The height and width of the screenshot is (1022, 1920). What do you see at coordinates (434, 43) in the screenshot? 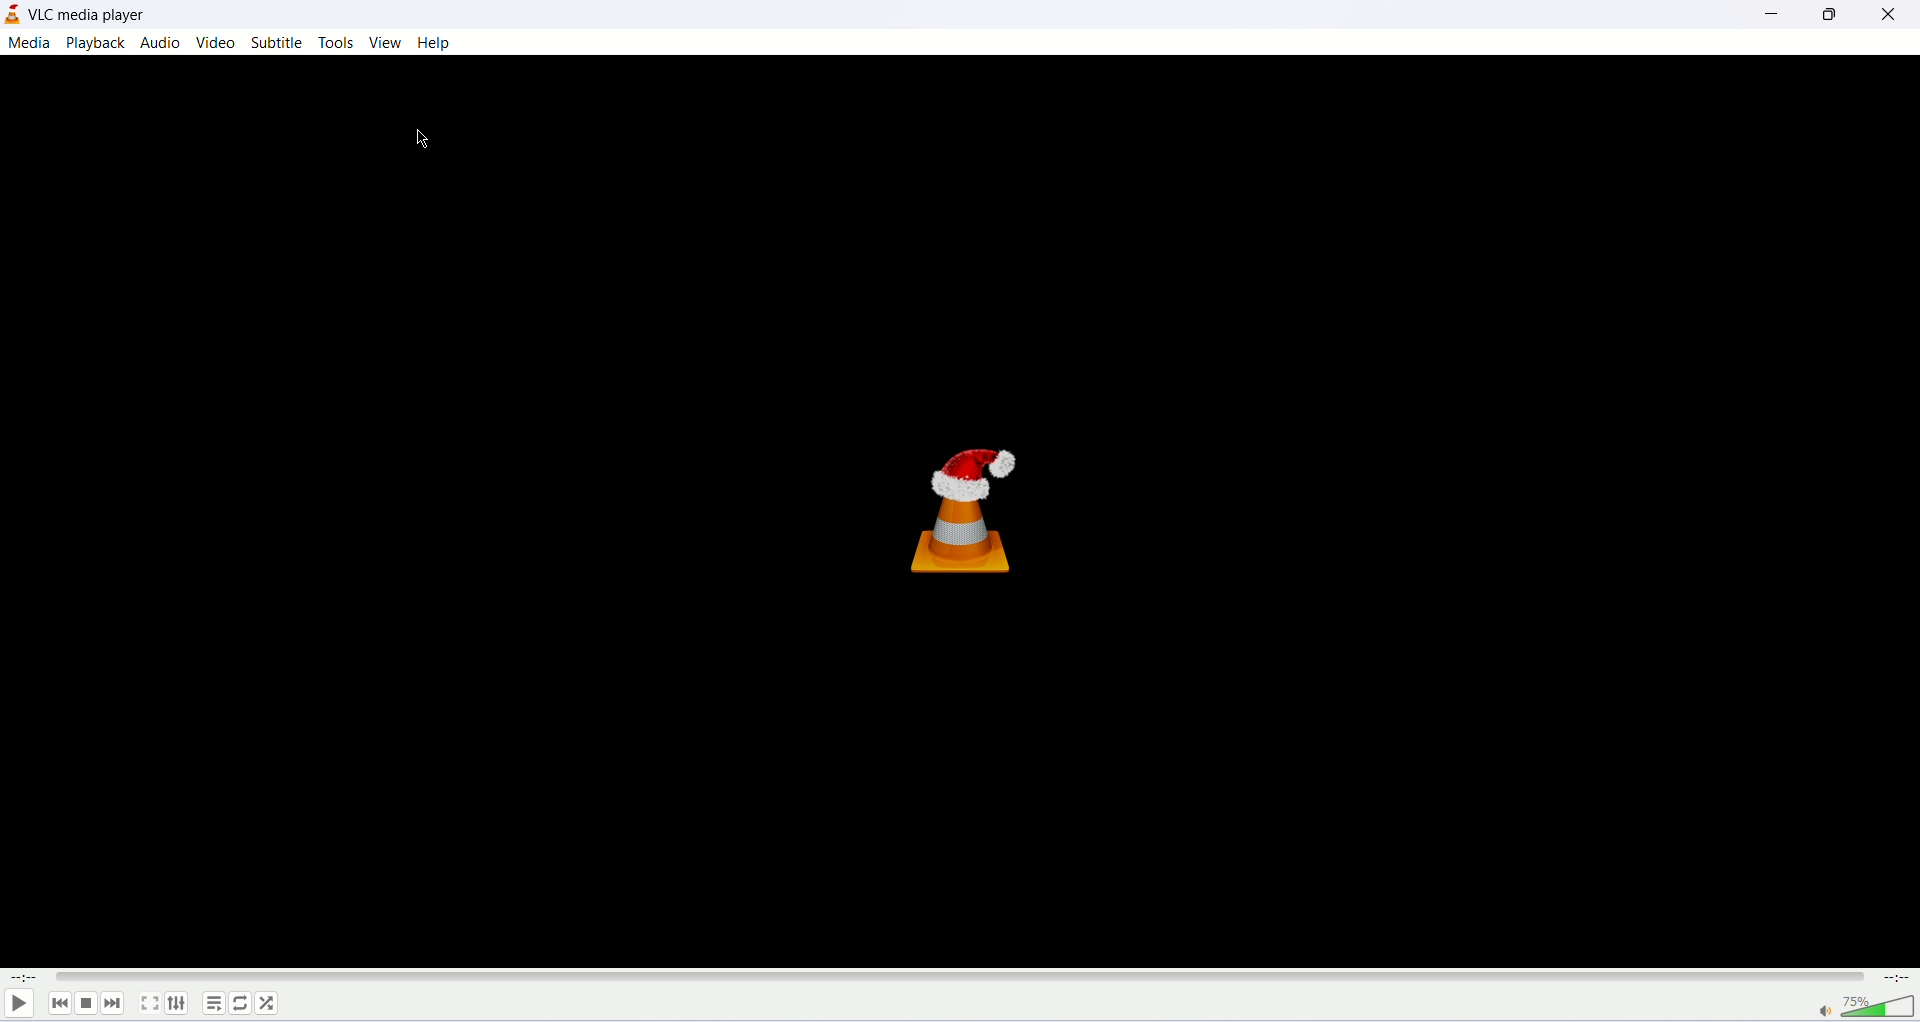
I see `help` at bounding box center [434, 43].